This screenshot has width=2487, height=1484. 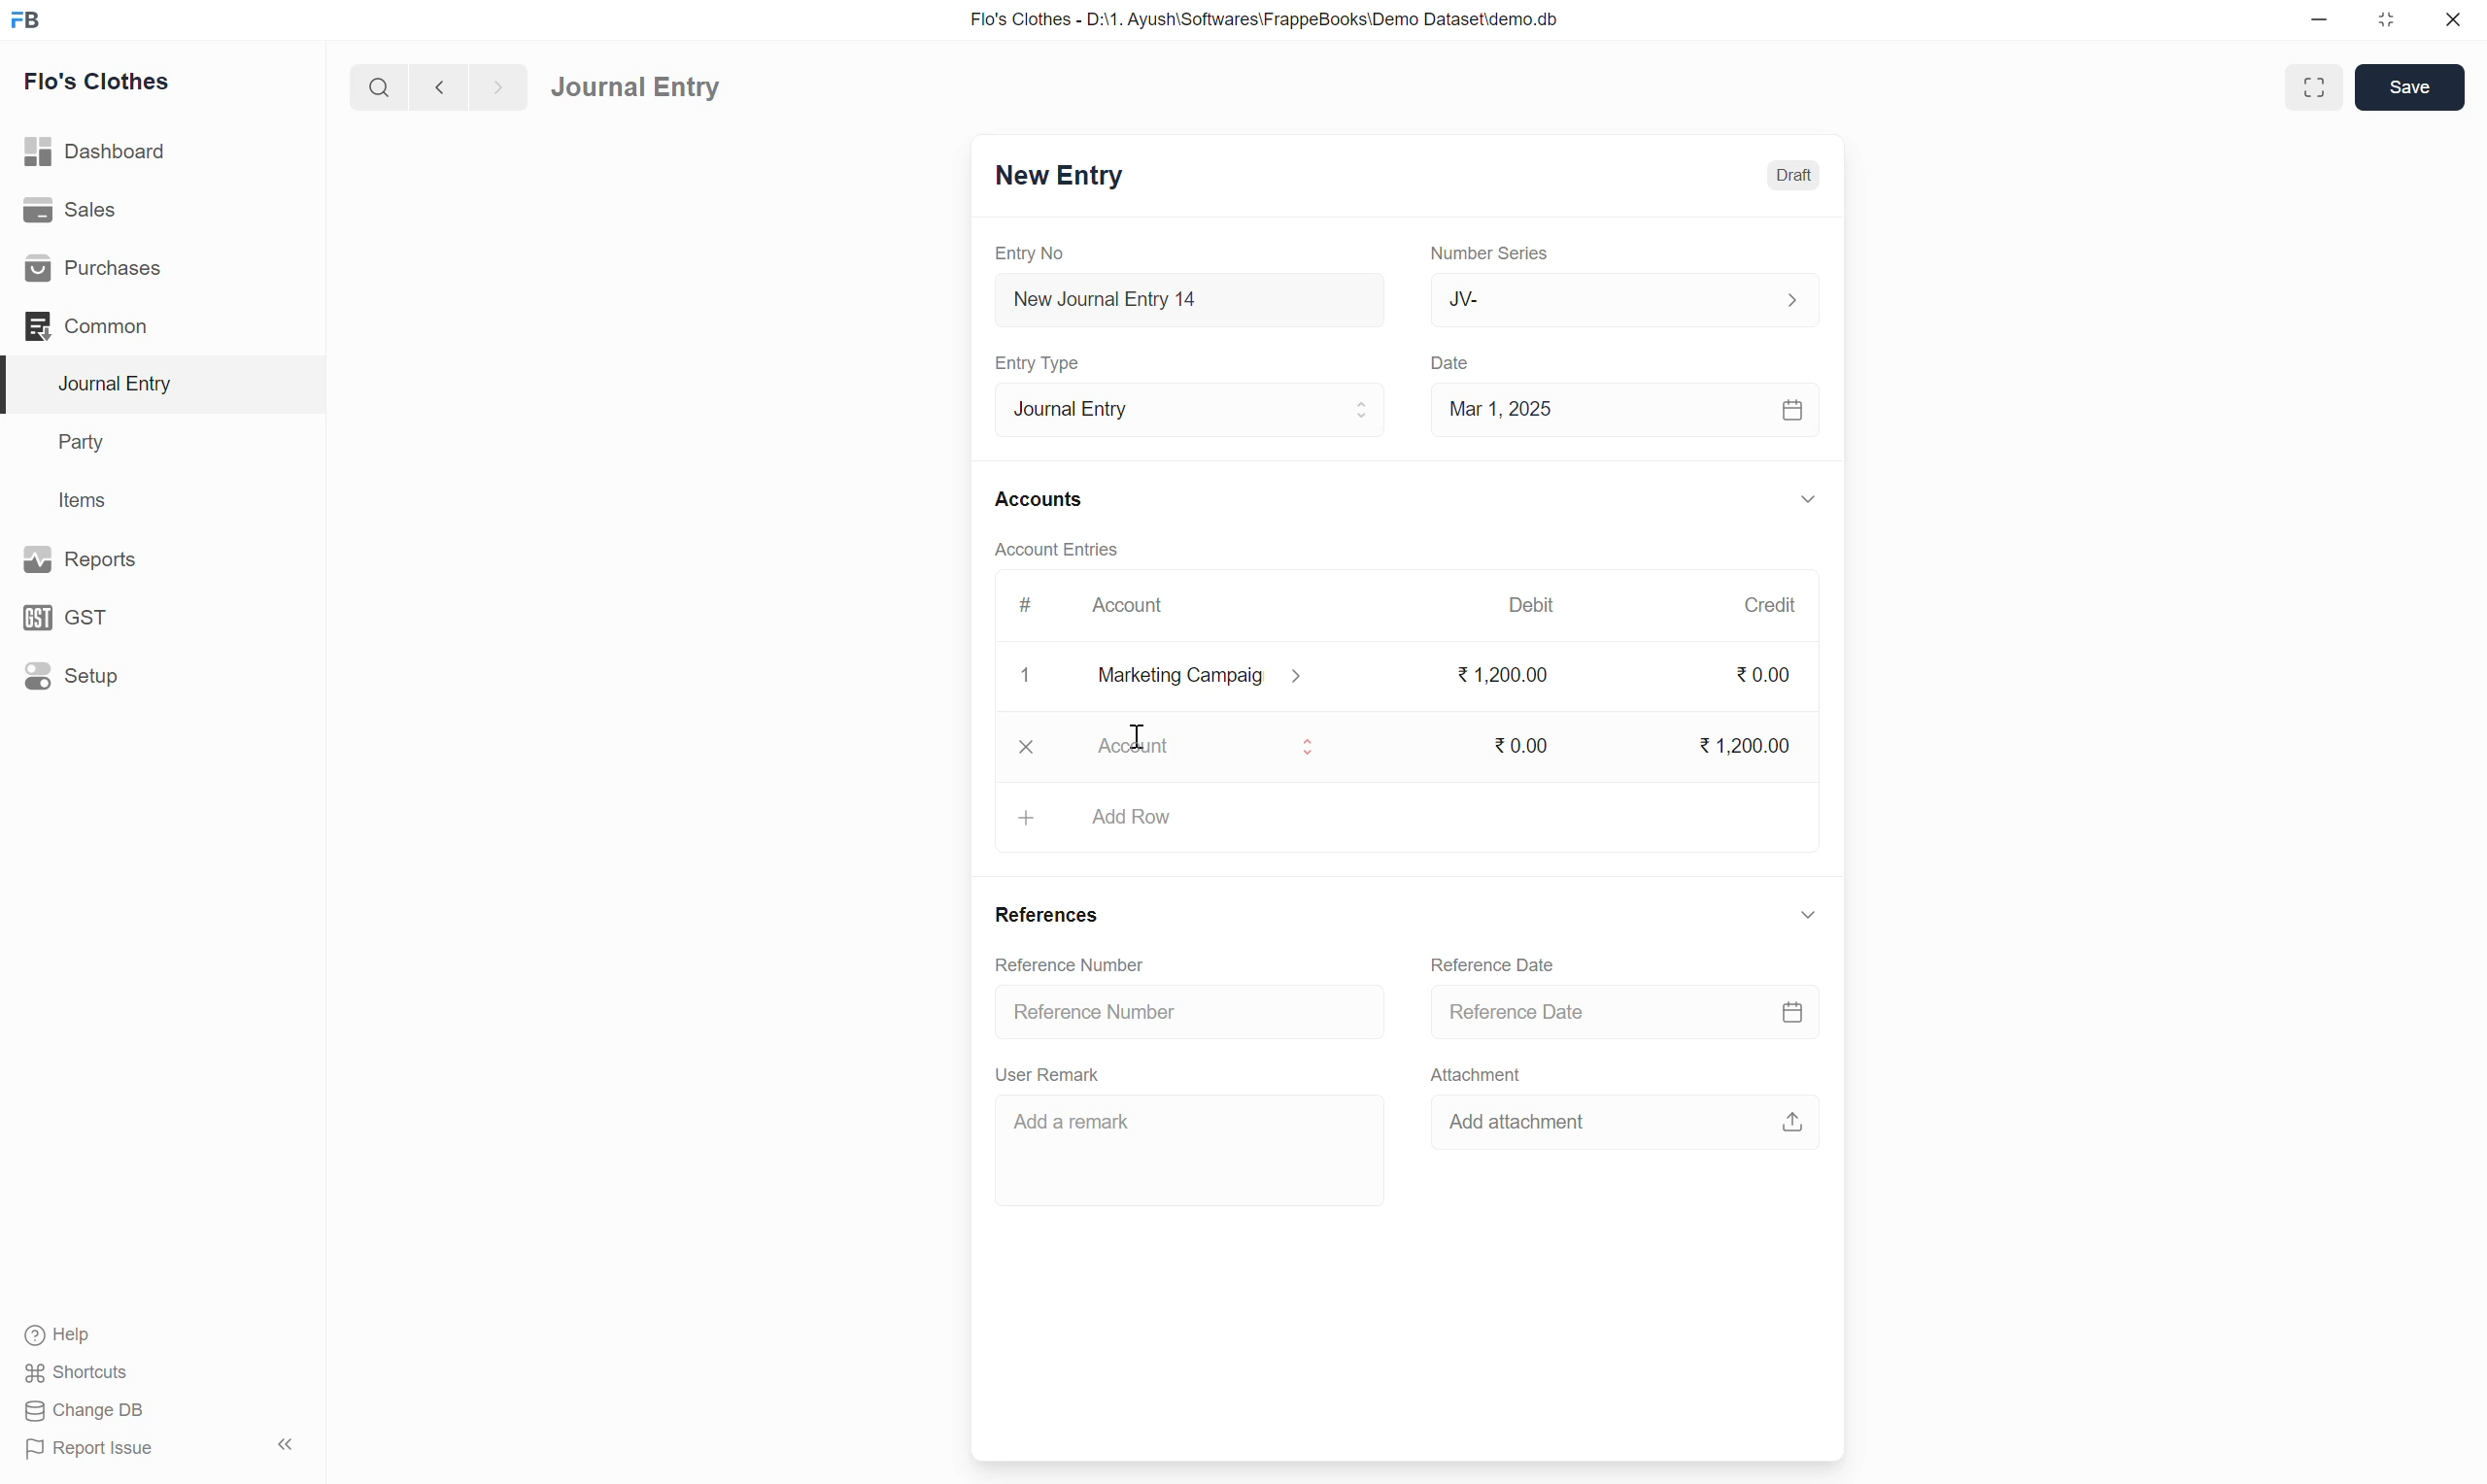 What do you see at coordinates (1769, 604) in the screenshot?
I see `Credit` at bounding box center [1769, 604].